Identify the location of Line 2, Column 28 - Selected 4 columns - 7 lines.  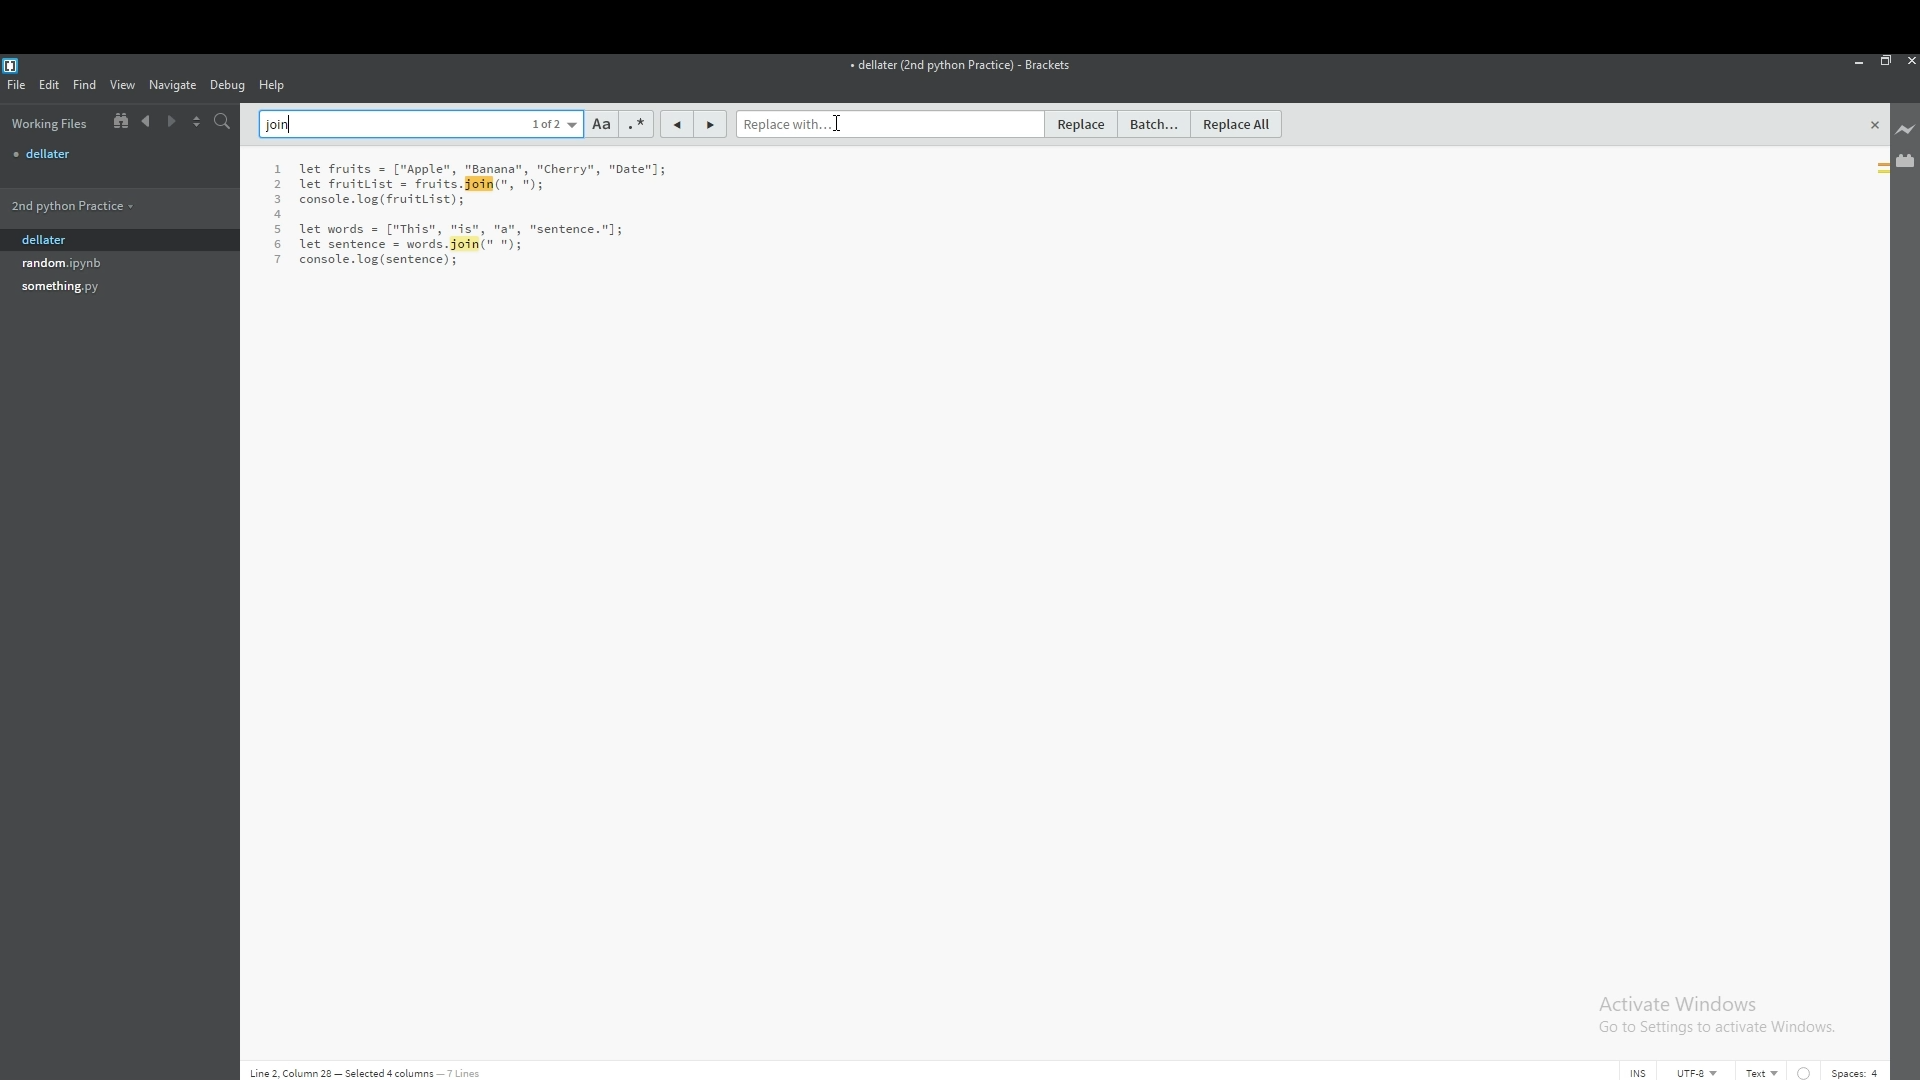
(391, 1072).